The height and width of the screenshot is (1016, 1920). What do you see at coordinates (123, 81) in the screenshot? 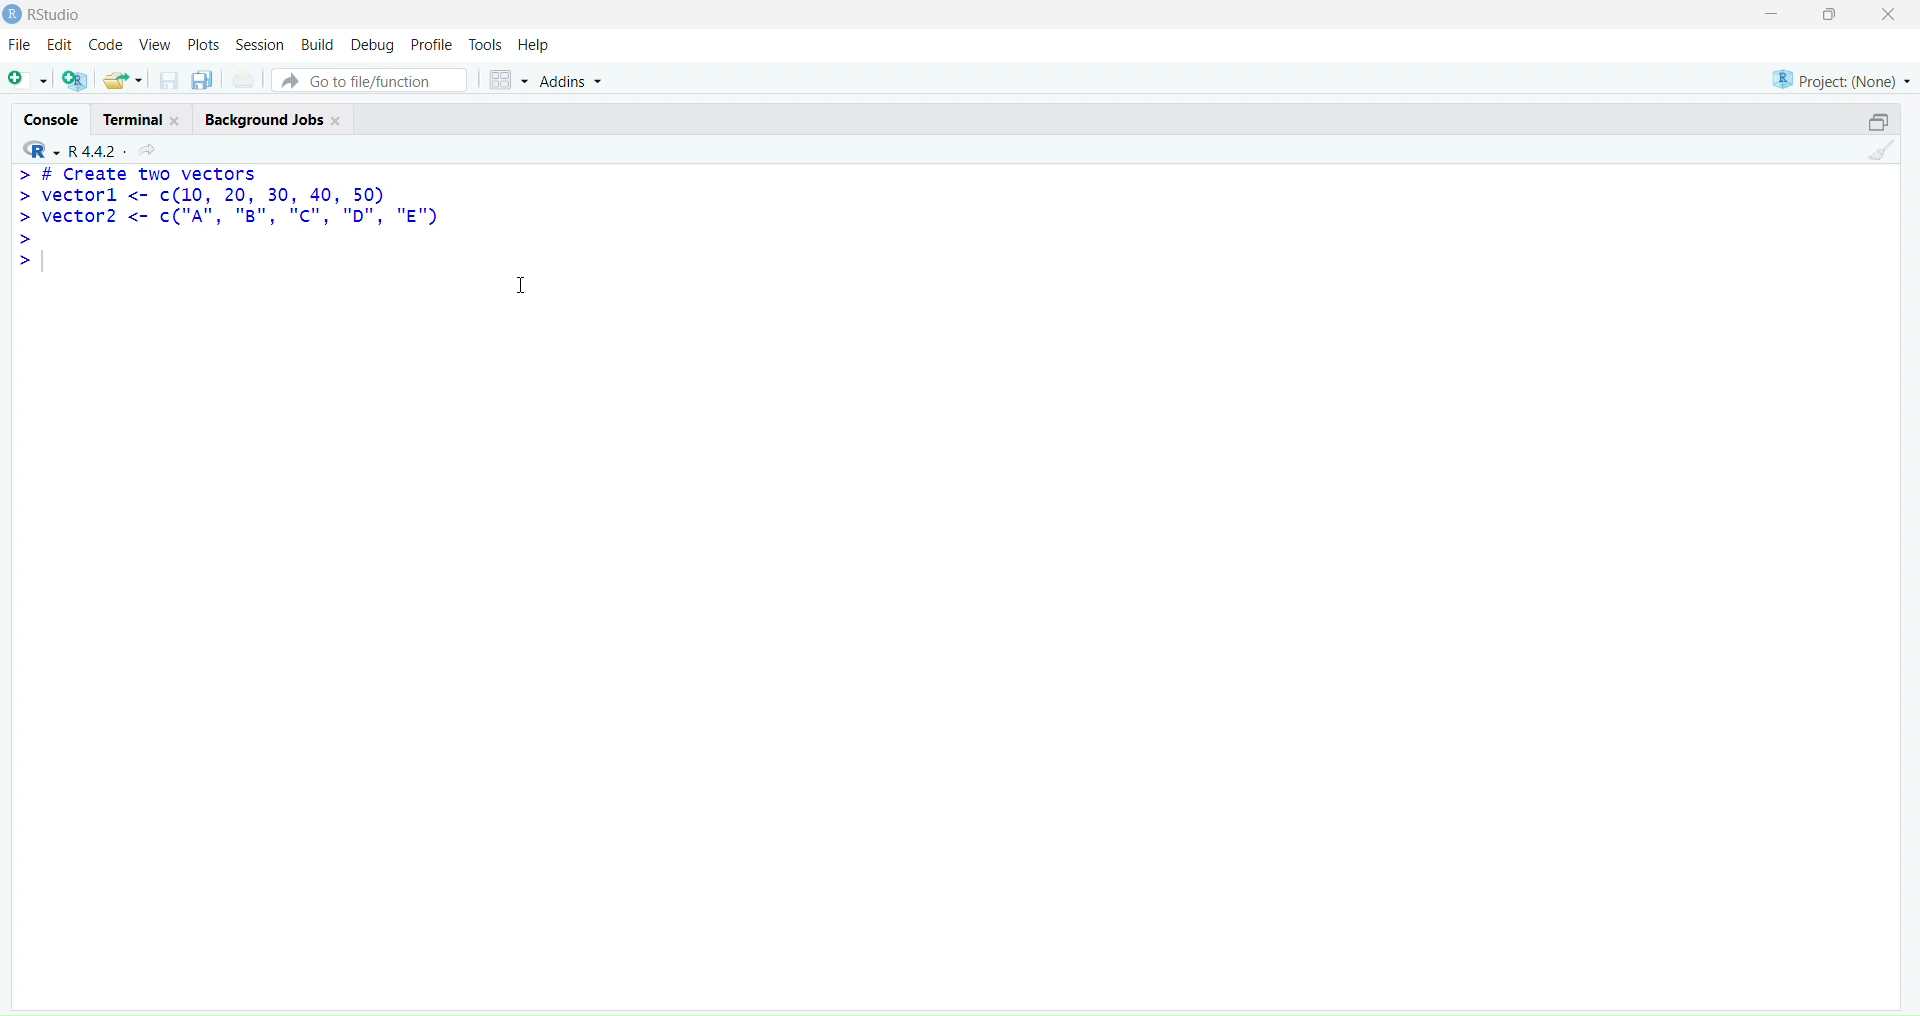
I see `open existing document` at bounding box center [123, 81].